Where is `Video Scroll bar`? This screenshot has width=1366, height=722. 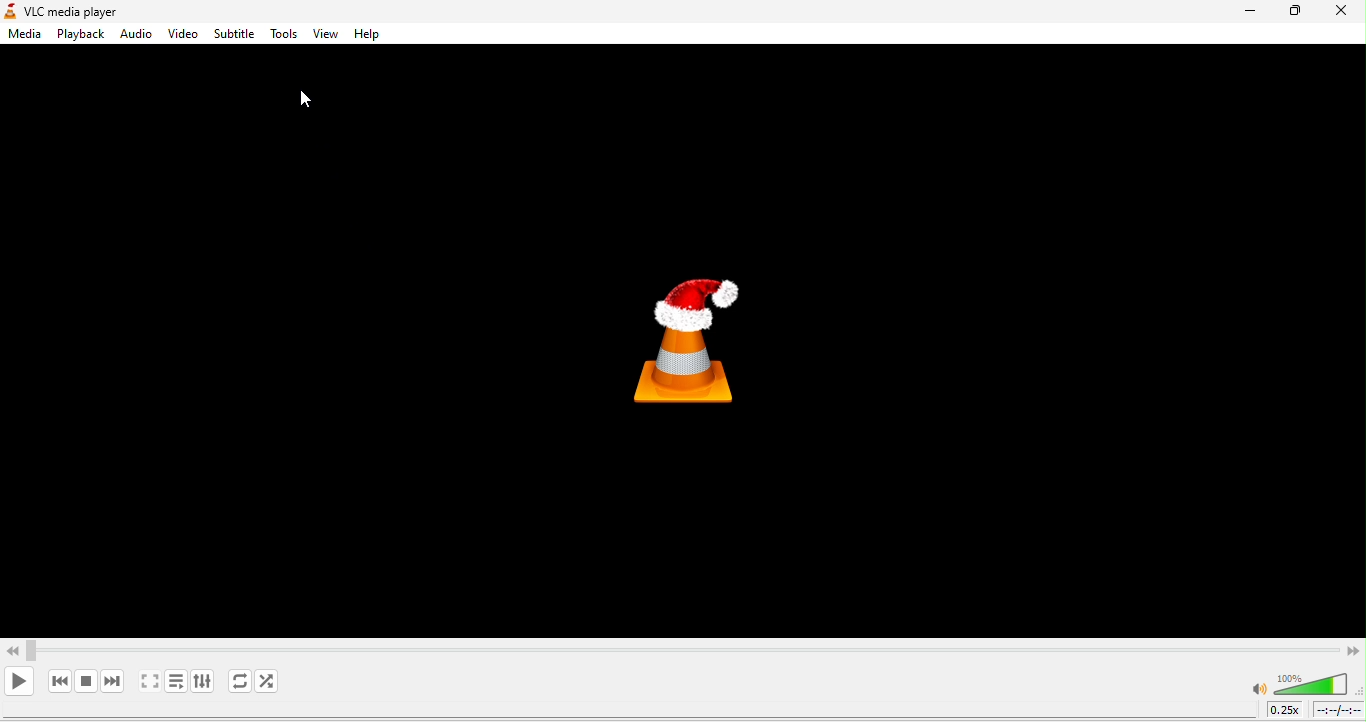 Video Scroll bar is located at coordinates (682, 650).